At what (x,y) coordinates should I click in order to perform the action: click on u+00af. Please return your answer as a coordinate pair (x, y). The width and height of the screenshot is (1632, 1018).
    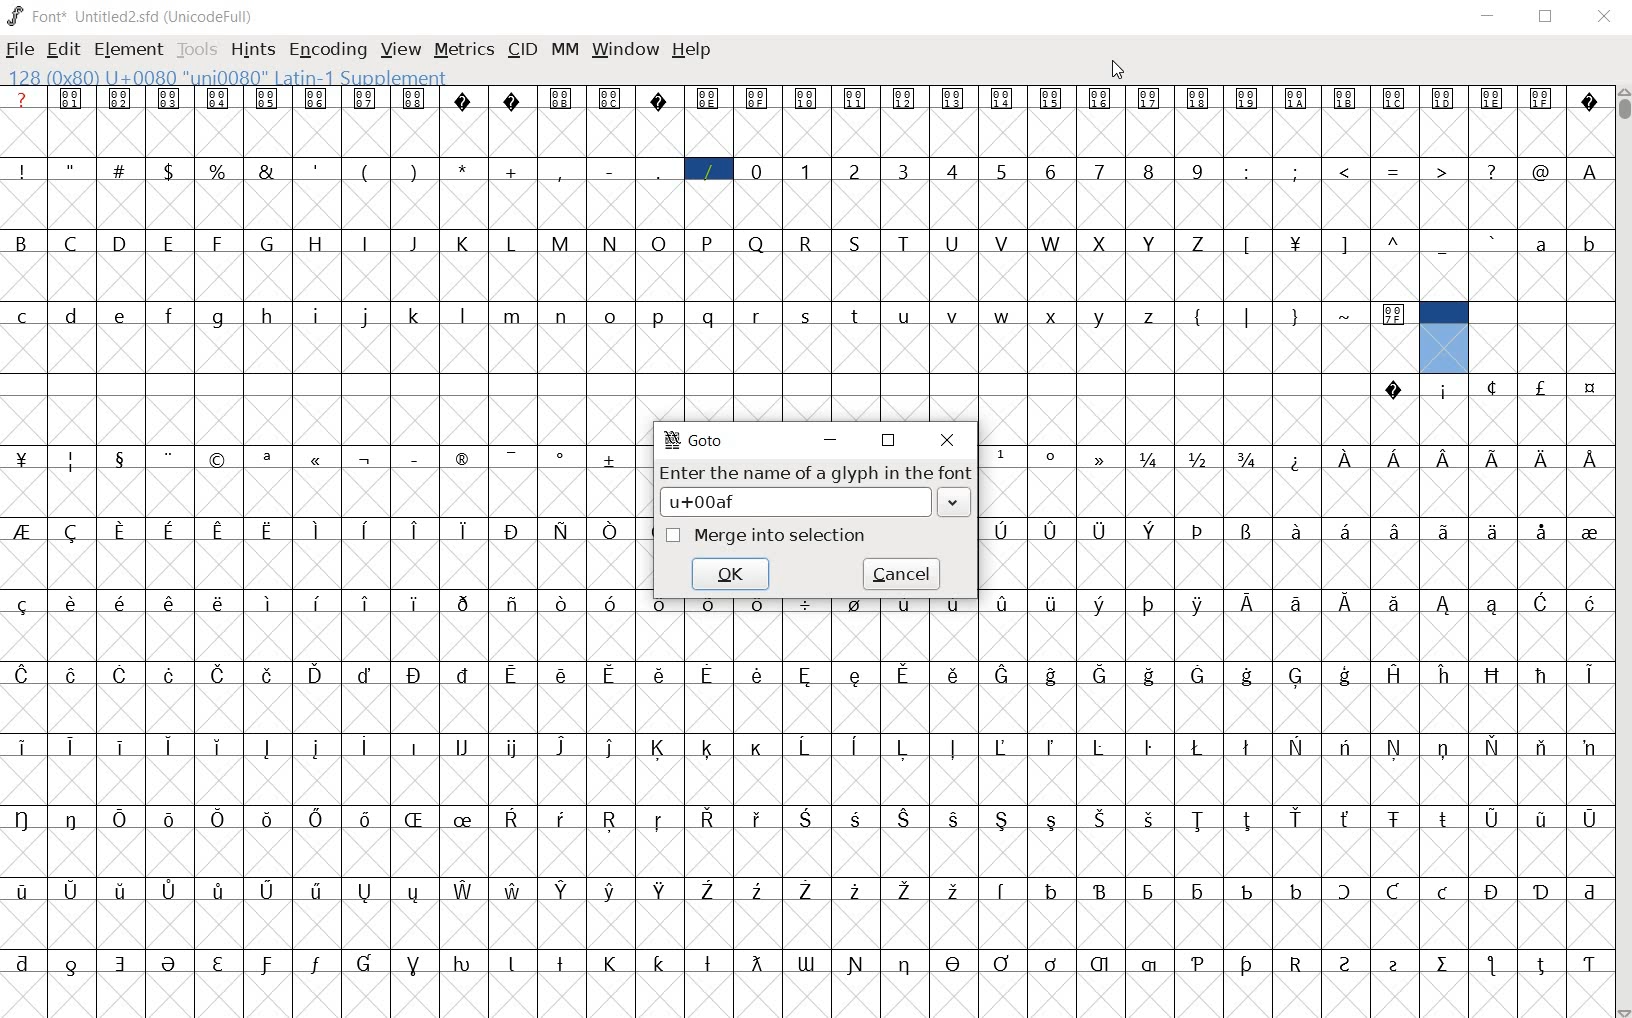
    Looking at the image, I should click on (790, 503).